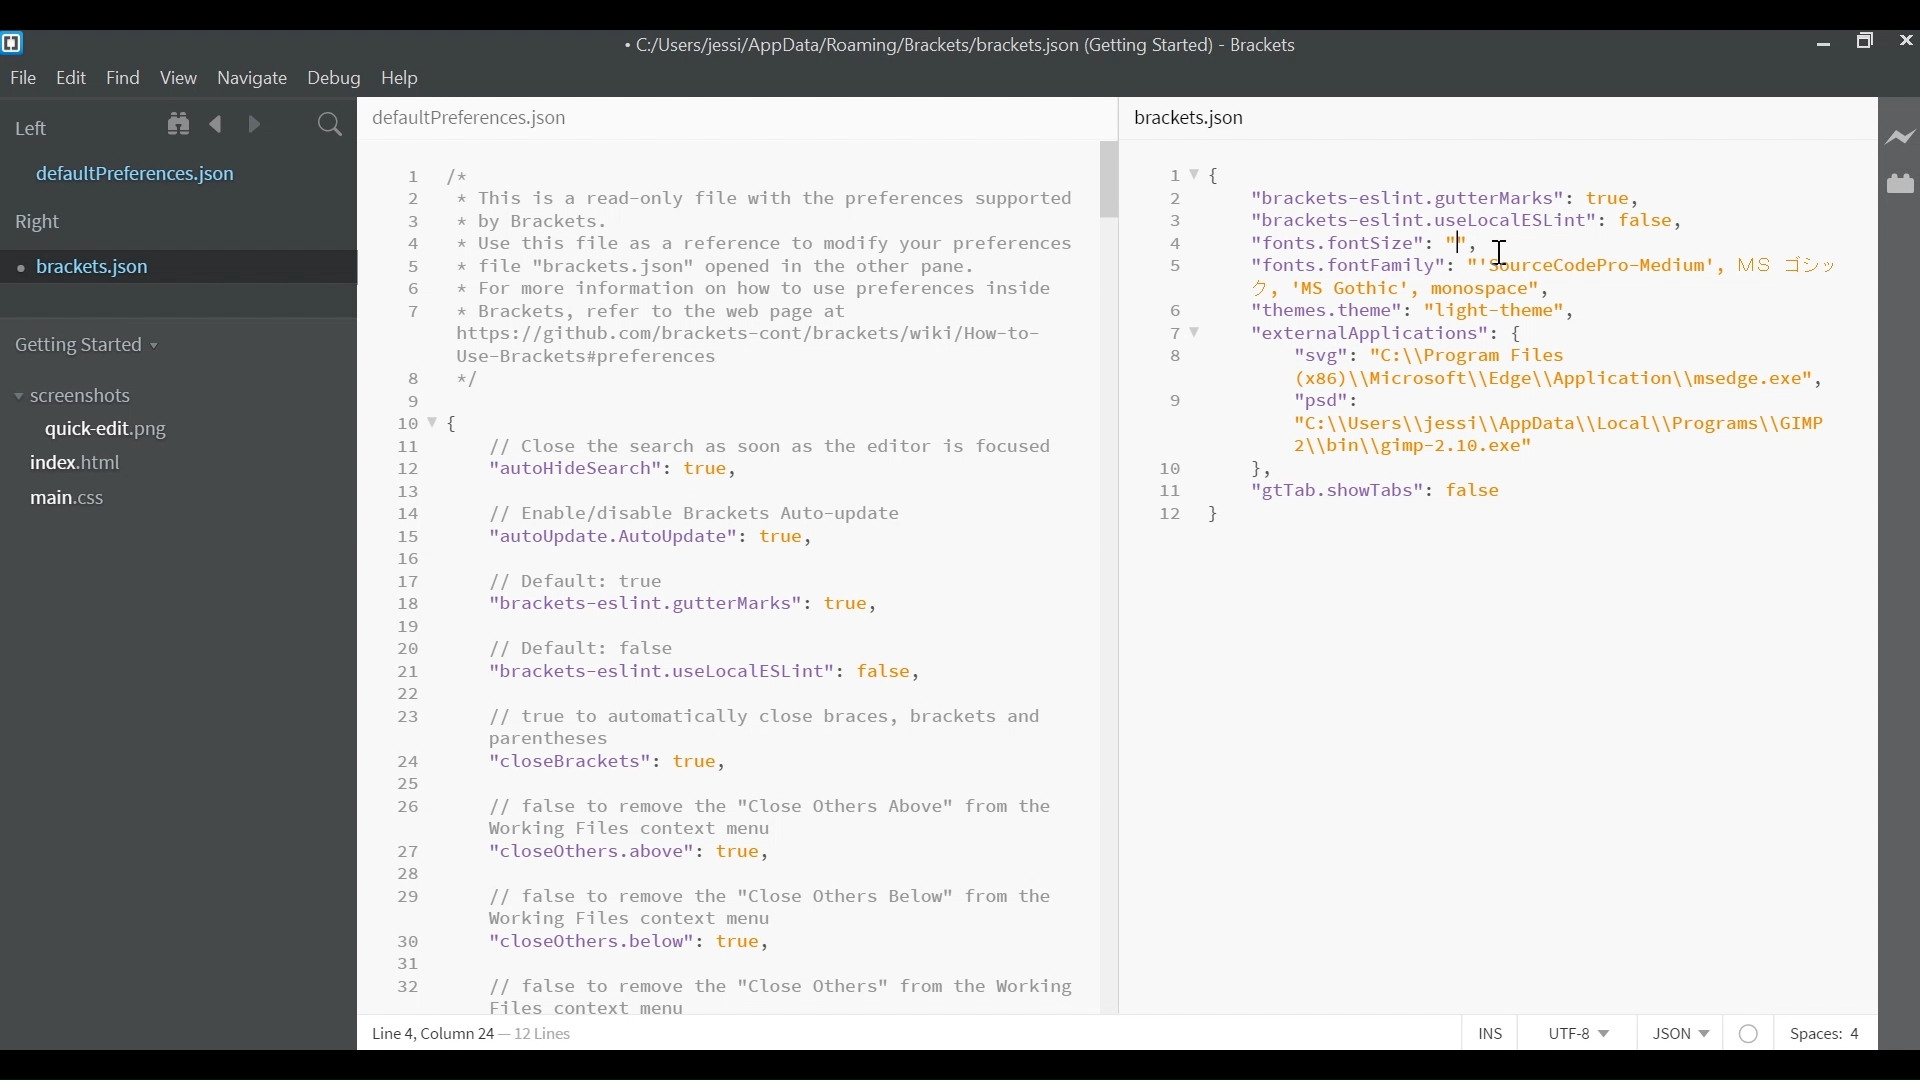  What do you see at coordinates (99, 397) in the screenshot?
I see `screenshot` at bounding box center [99, 397].